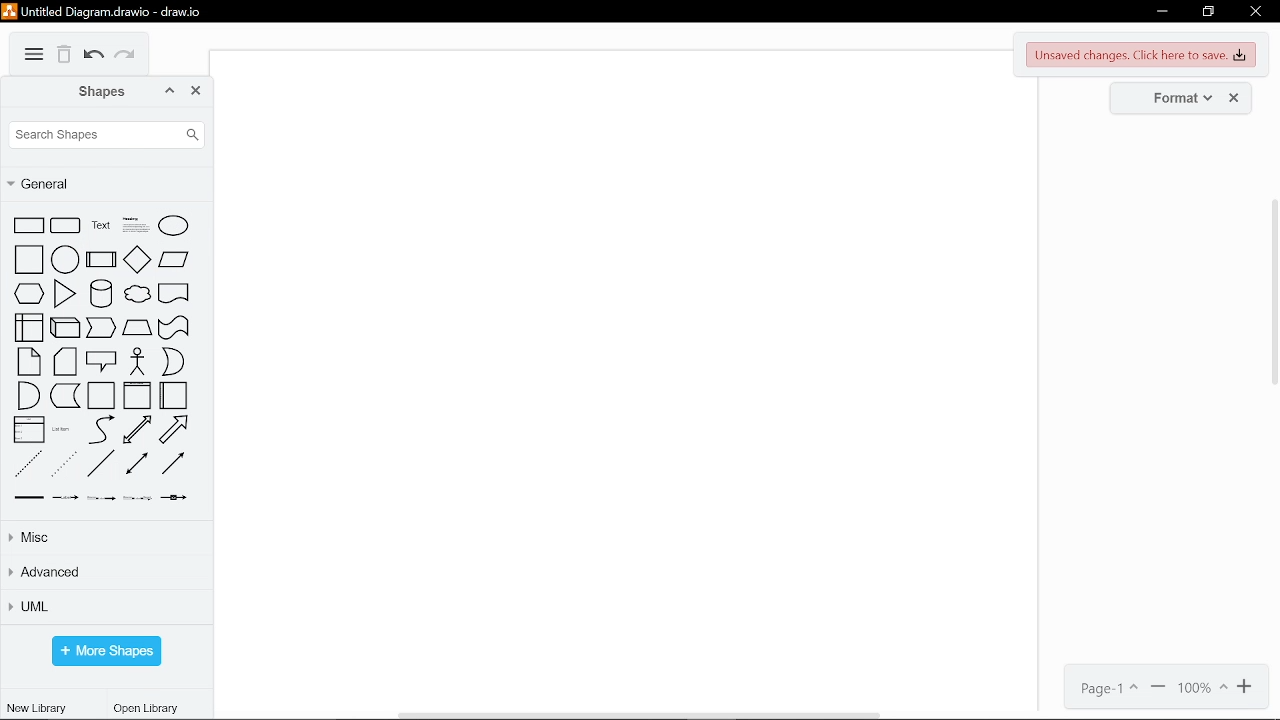  I want to click on list, so click(30, 431).